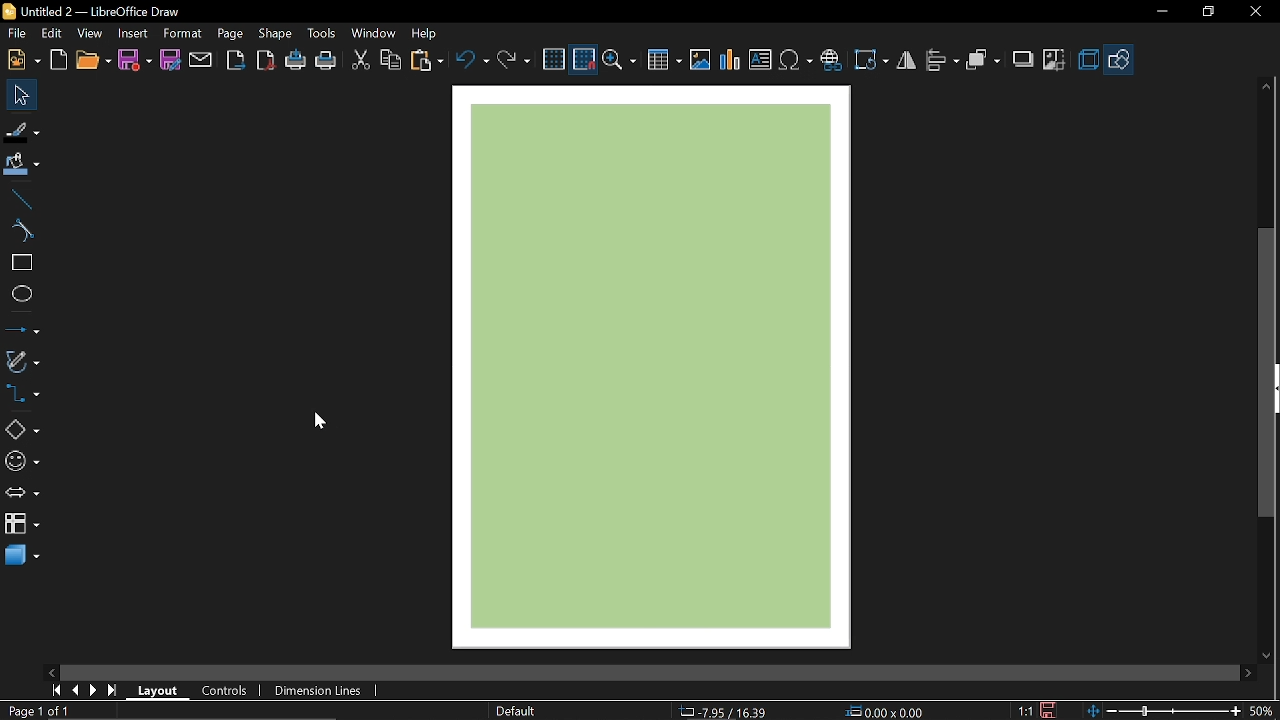  Describe the element at coordinates (1165, 710) in the screenshot. I see `Zoom changes` at that location.